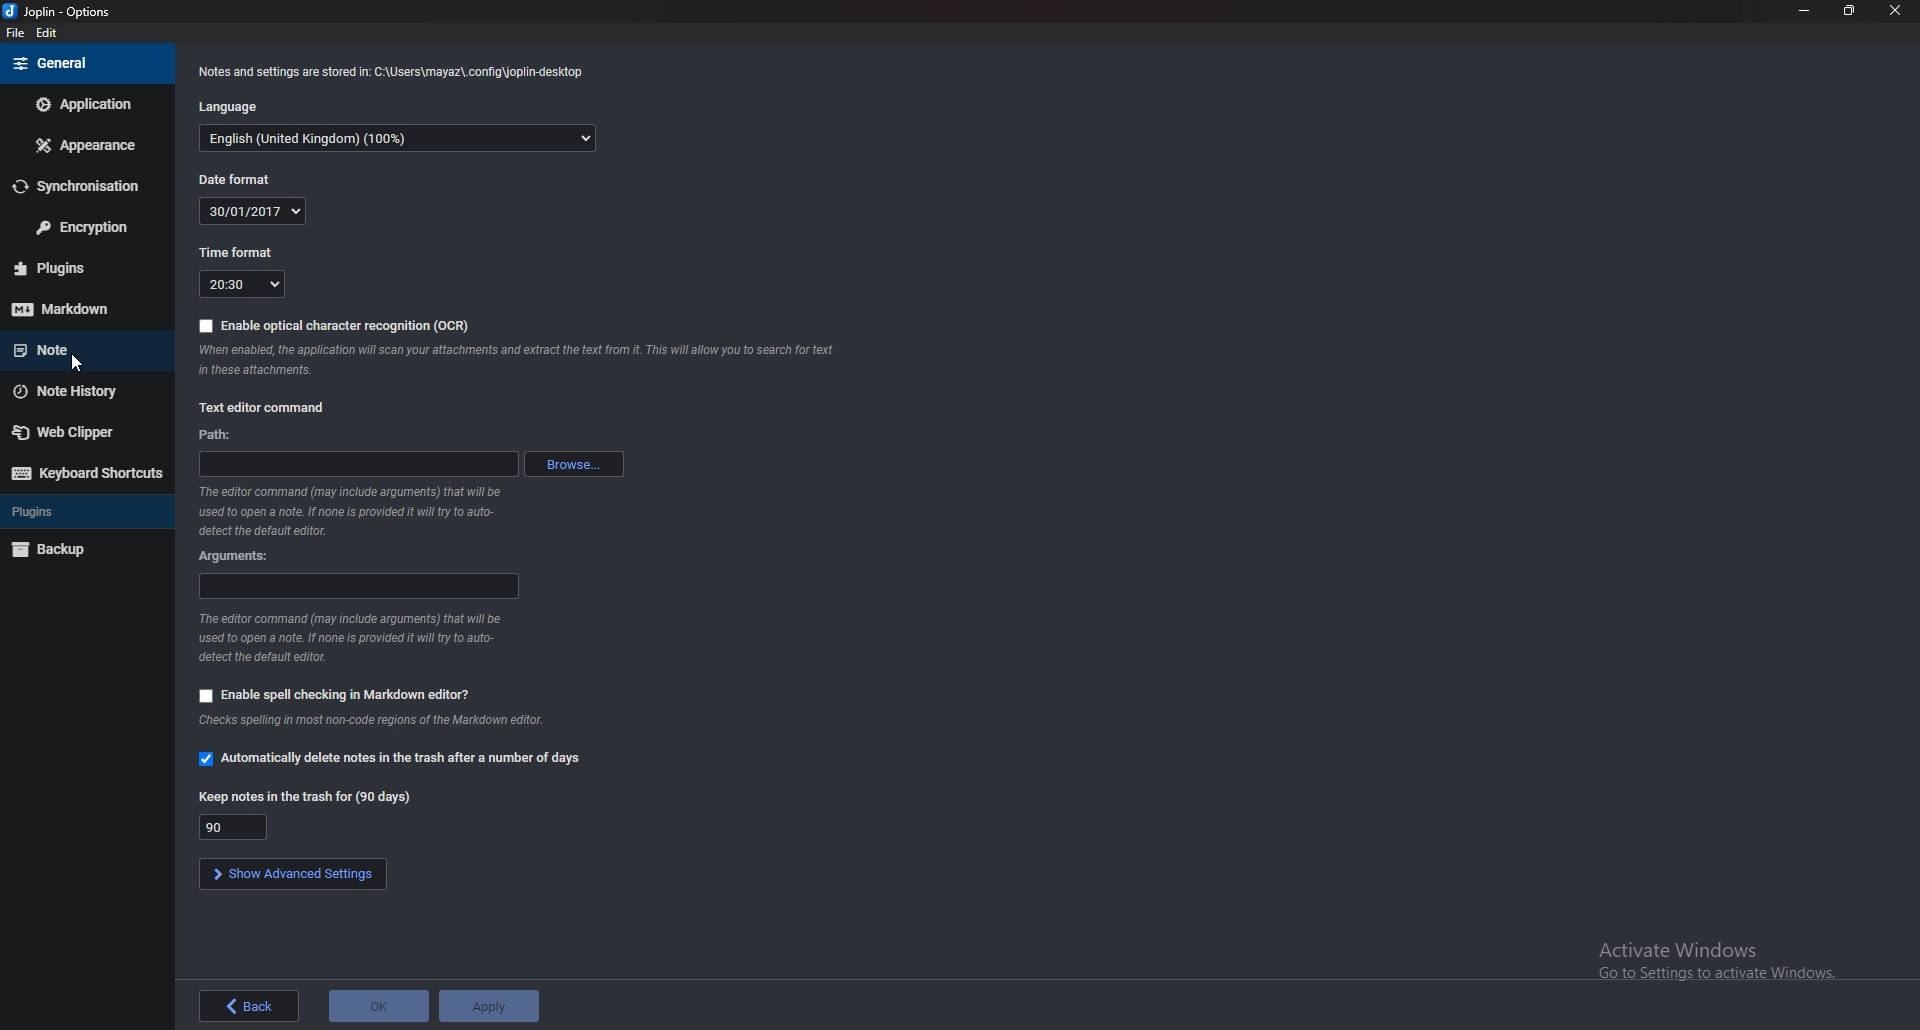 The height and width of the screenshot is (1030, 1920). What do you see at coordinates (71, 512) in the screenshot?
I see `Plugins` at bounding box center [71, 512].